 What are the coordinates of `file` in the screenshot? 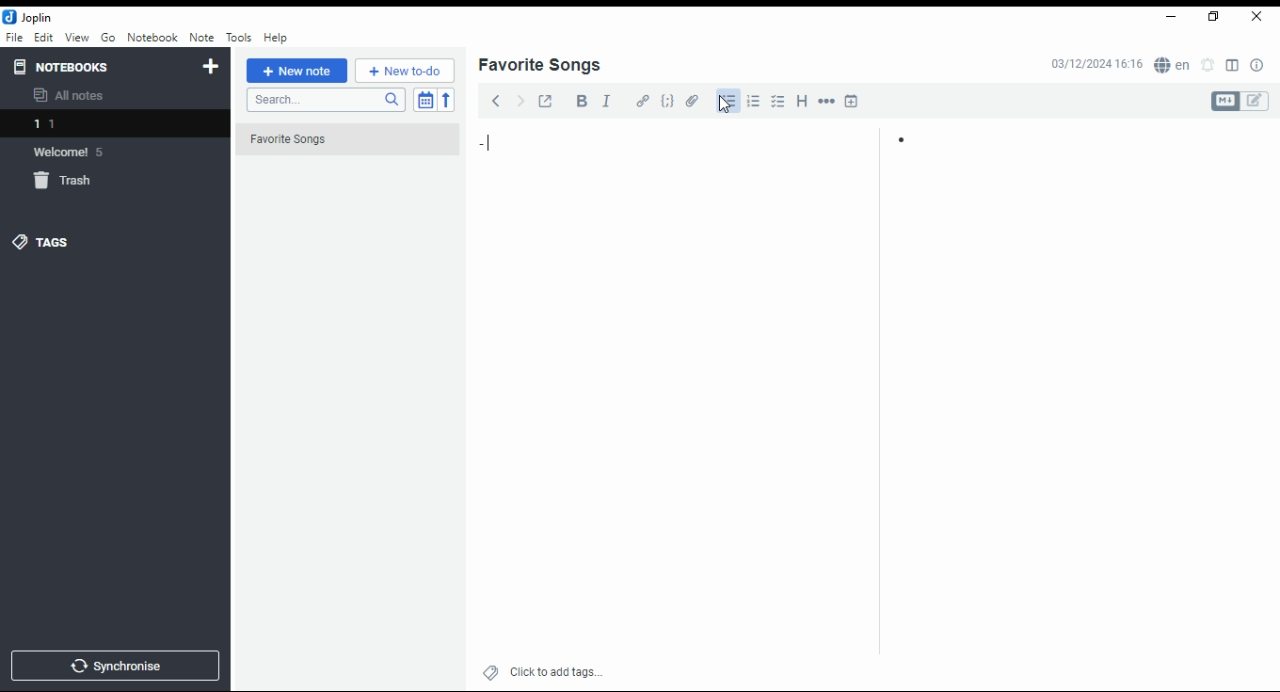 It's located at (14, 36).